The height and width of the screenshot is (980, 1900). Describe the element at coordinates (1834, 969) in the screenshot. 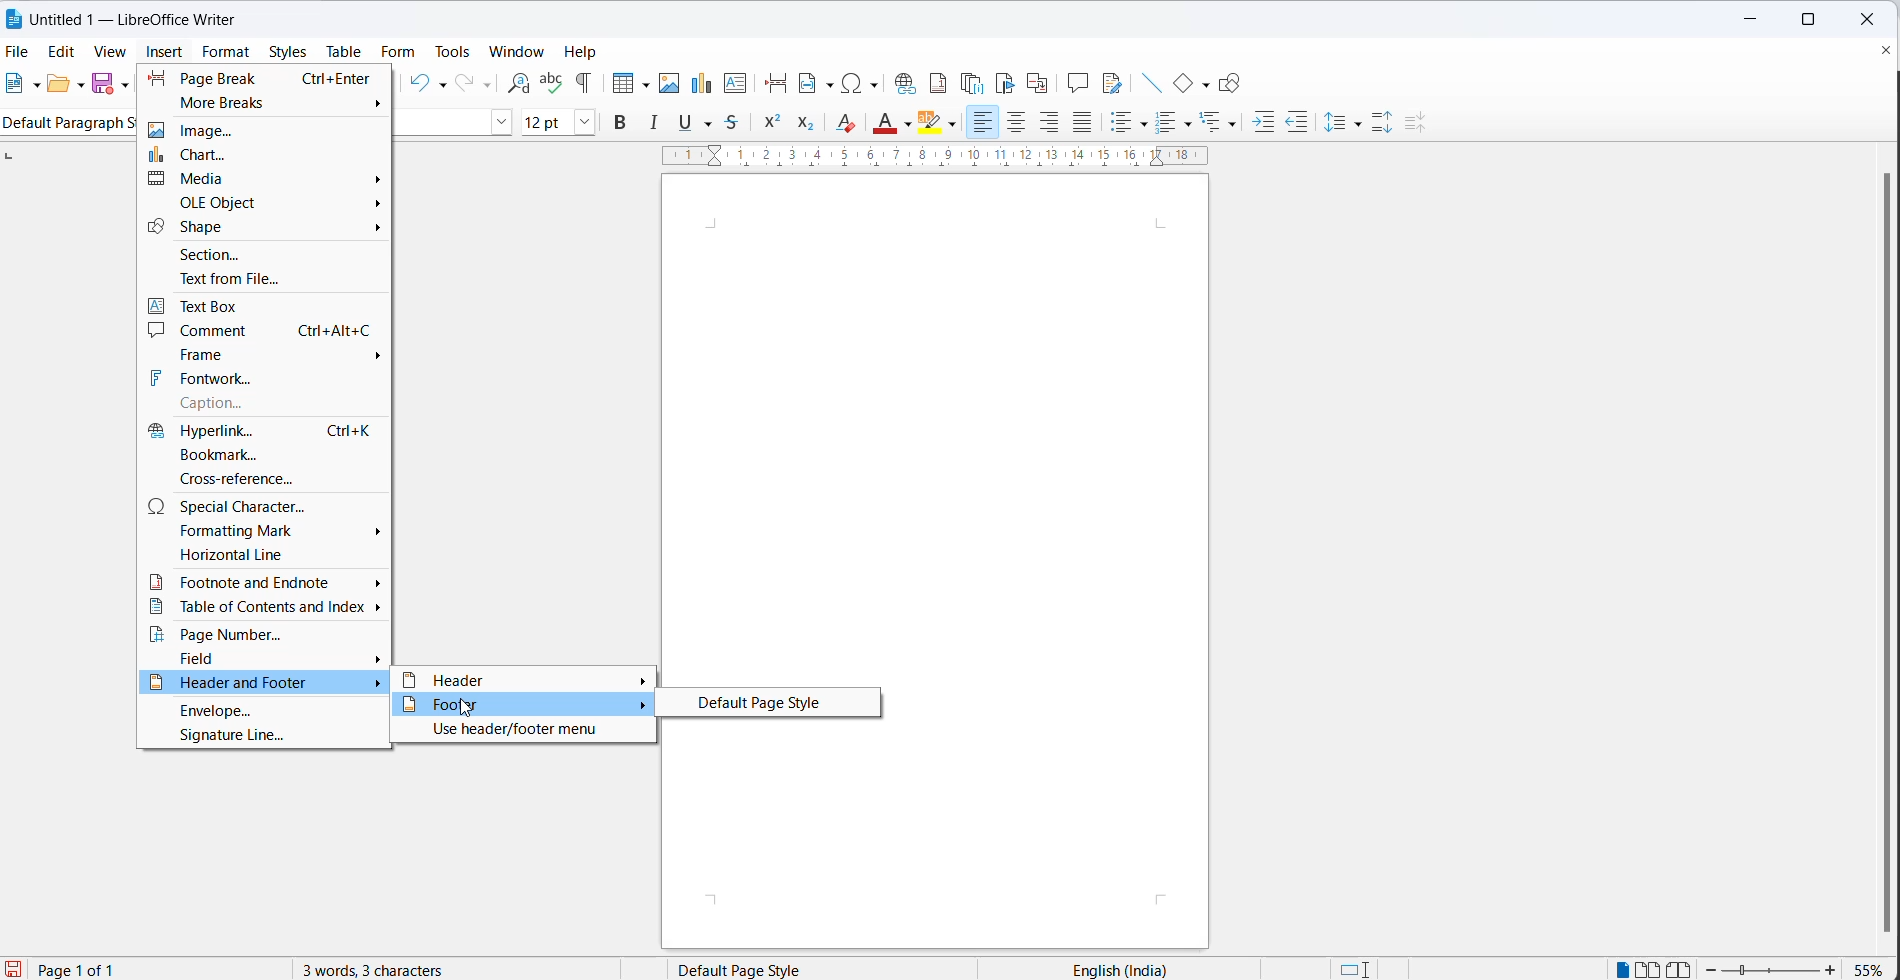

I see `zoom increase` at that location.